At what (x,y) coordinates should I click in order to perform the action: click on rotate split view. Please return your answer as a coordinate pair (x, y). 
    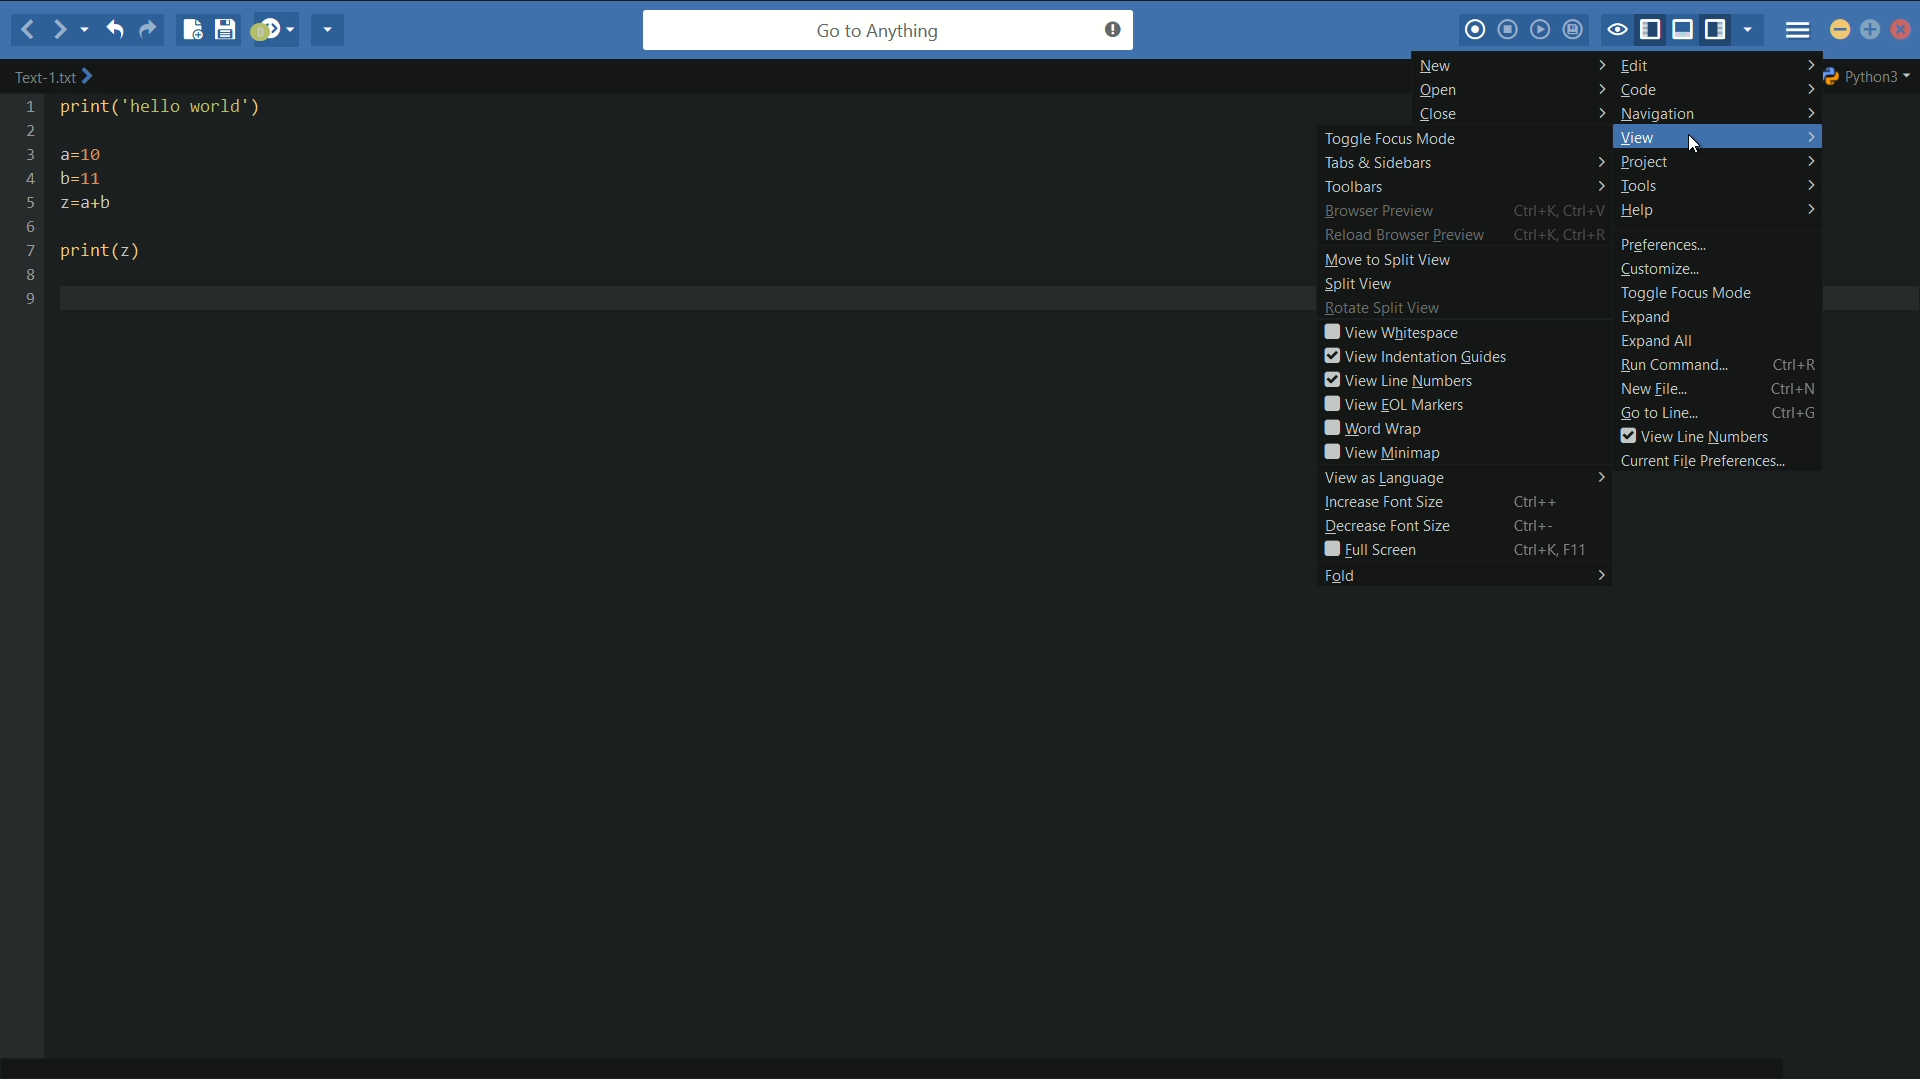
    Looking at the image, I should click on (1383, 310).